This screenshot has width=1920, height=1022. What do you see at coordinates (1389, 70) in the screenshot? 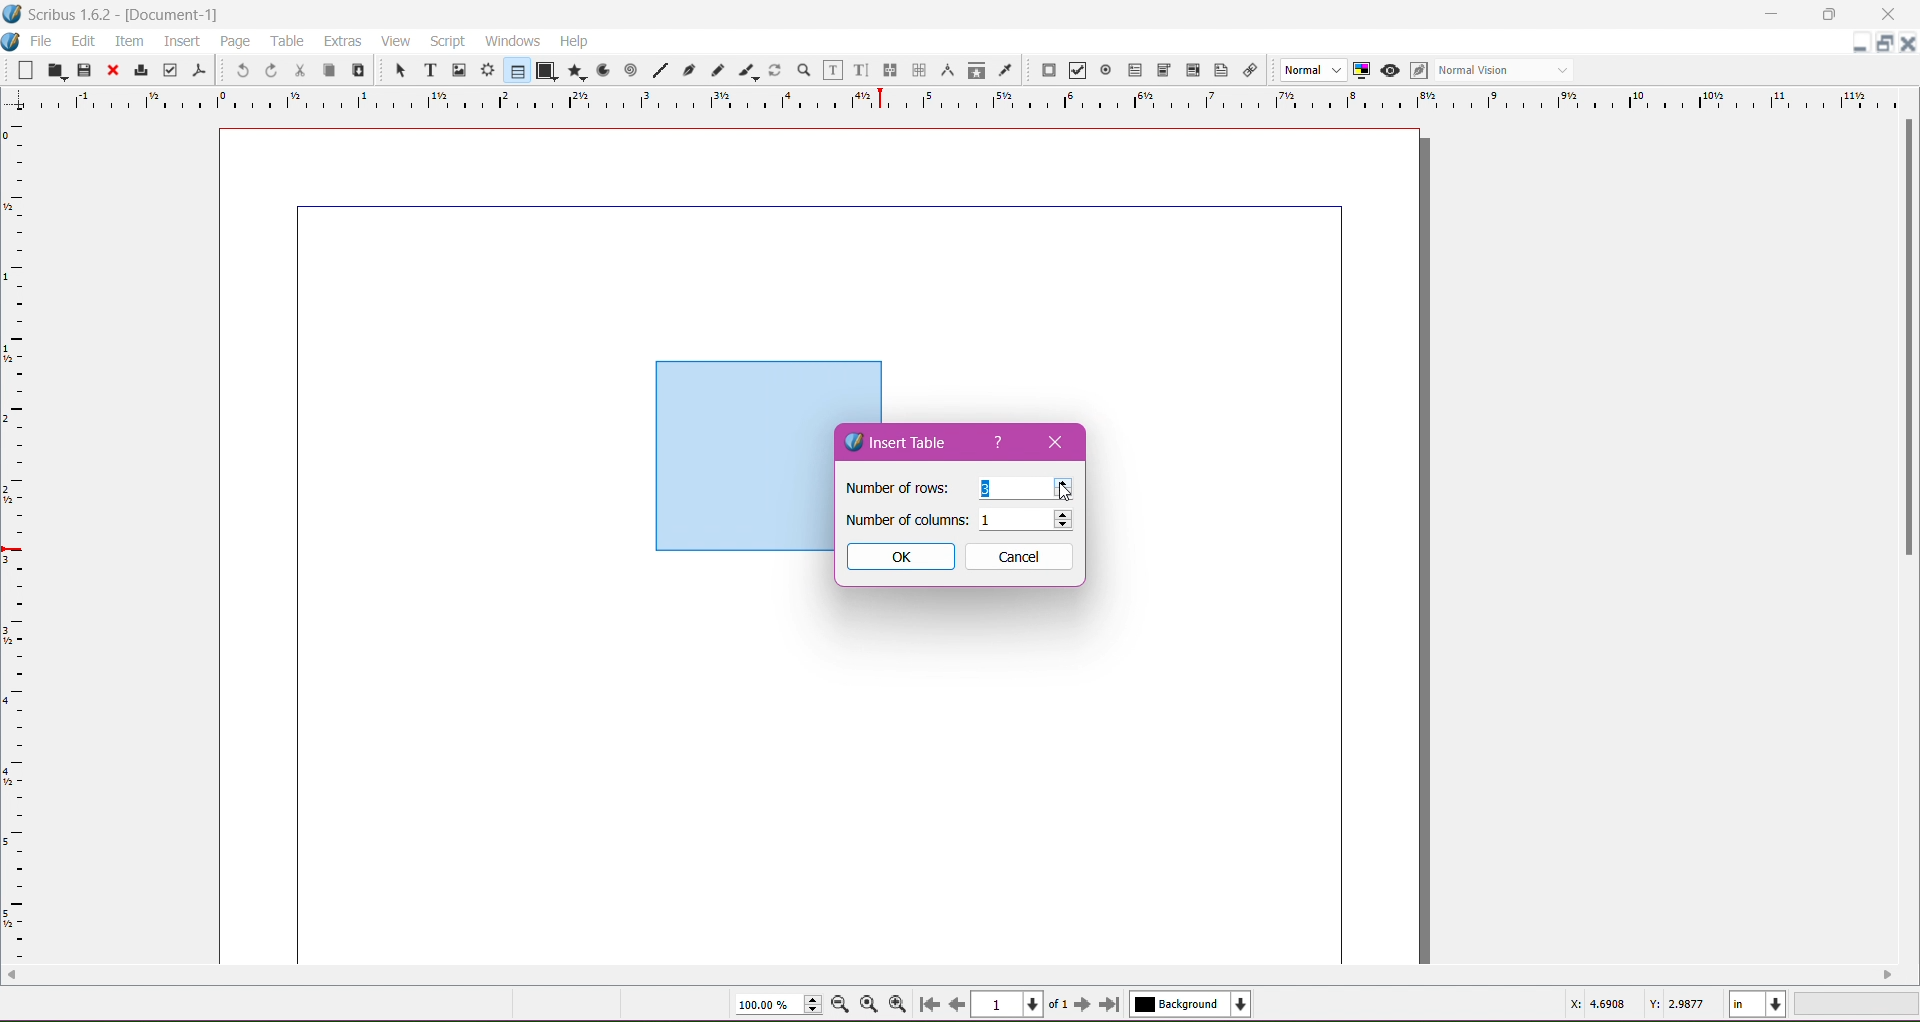
I see `Preview Mode` at bounding box center [1389, 70].